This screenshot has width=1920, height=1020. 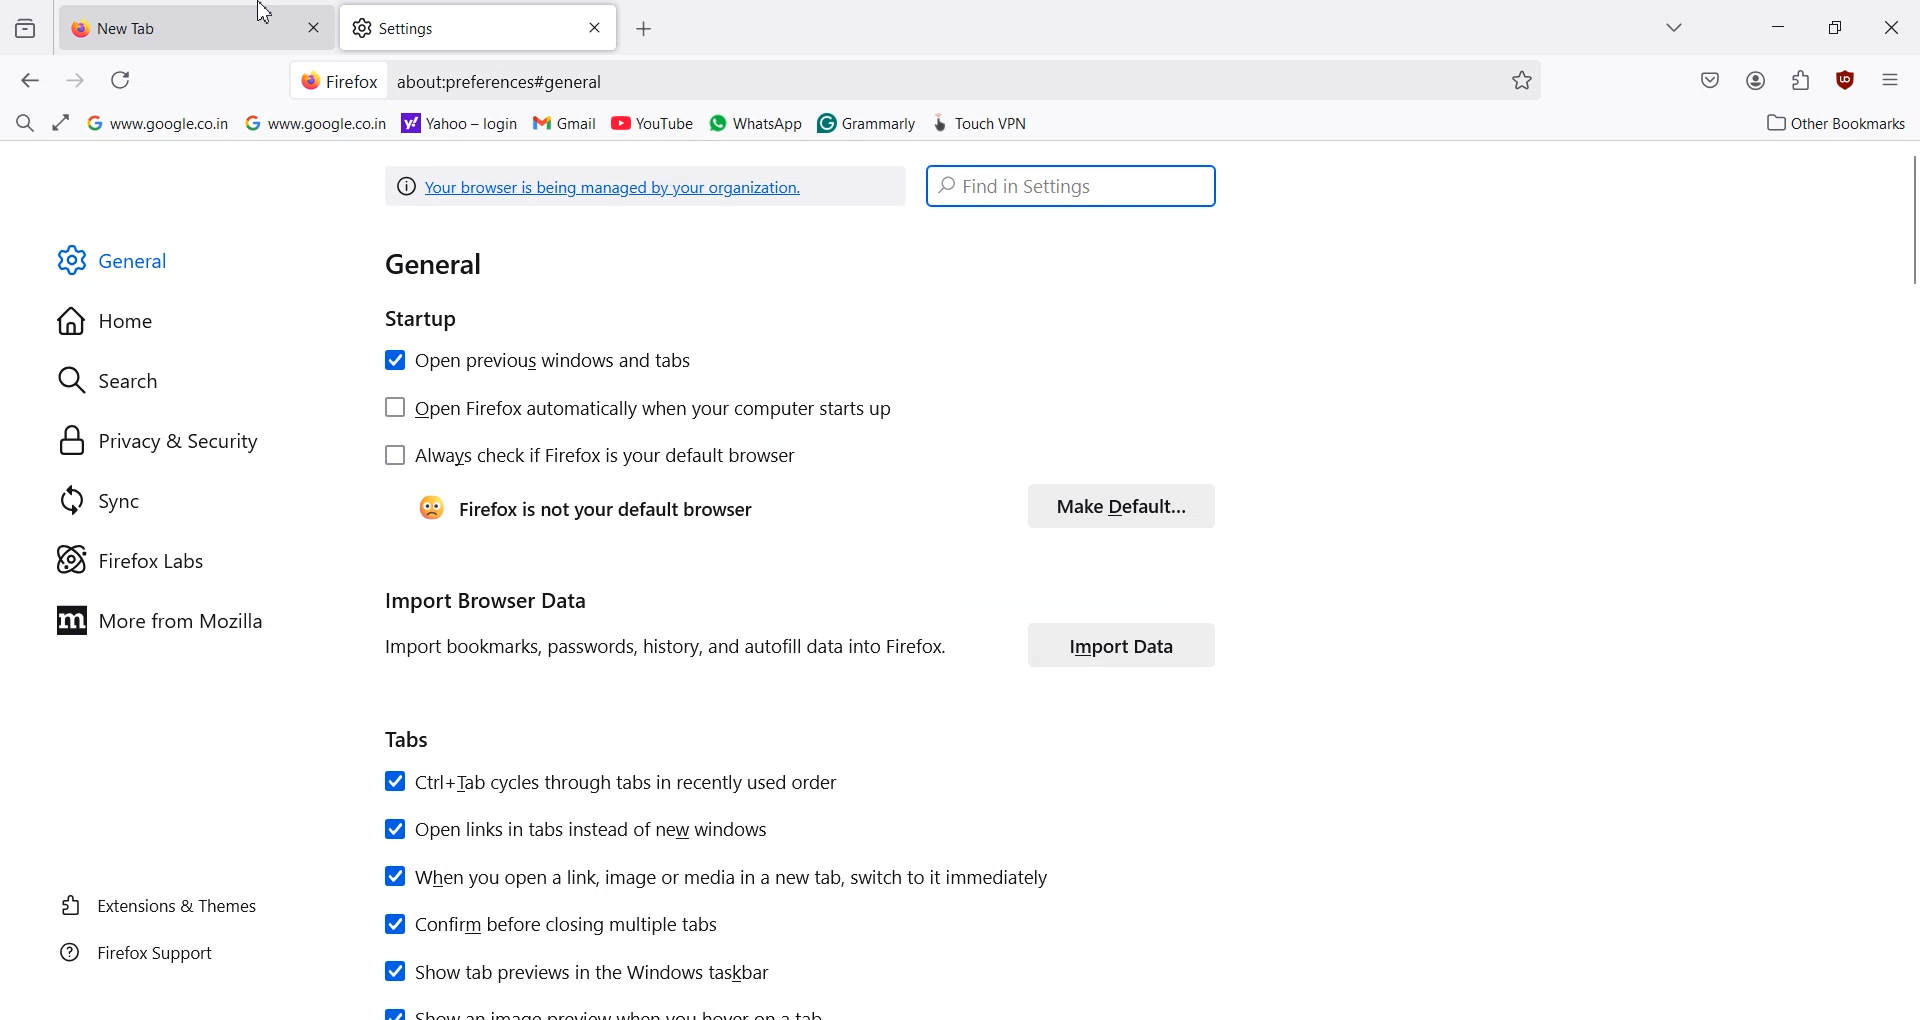 What do you see at coordinates (265, 13) in the screenshot?
I see `Cursor` at bounding box center [265, 13].